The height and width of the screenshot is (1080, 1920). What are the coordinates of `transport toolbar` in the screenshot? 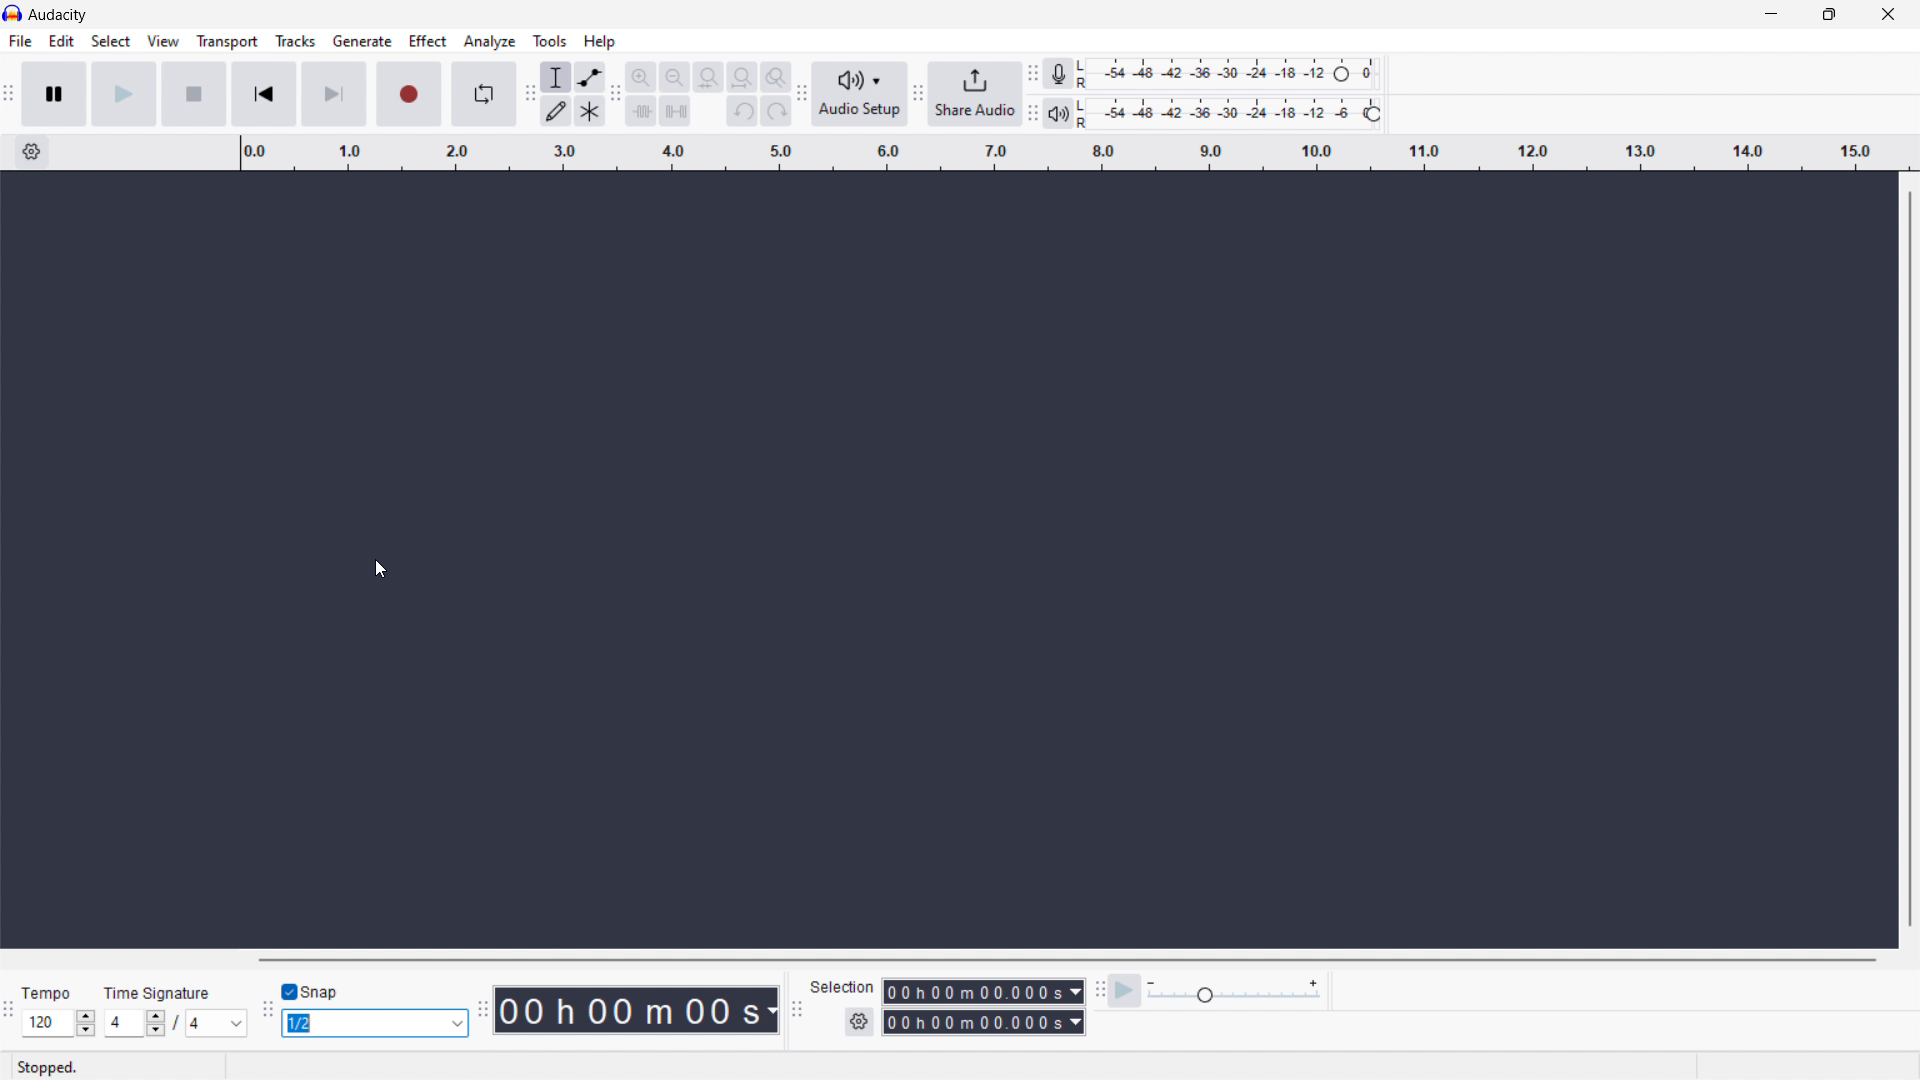 It's located at (11, 95).